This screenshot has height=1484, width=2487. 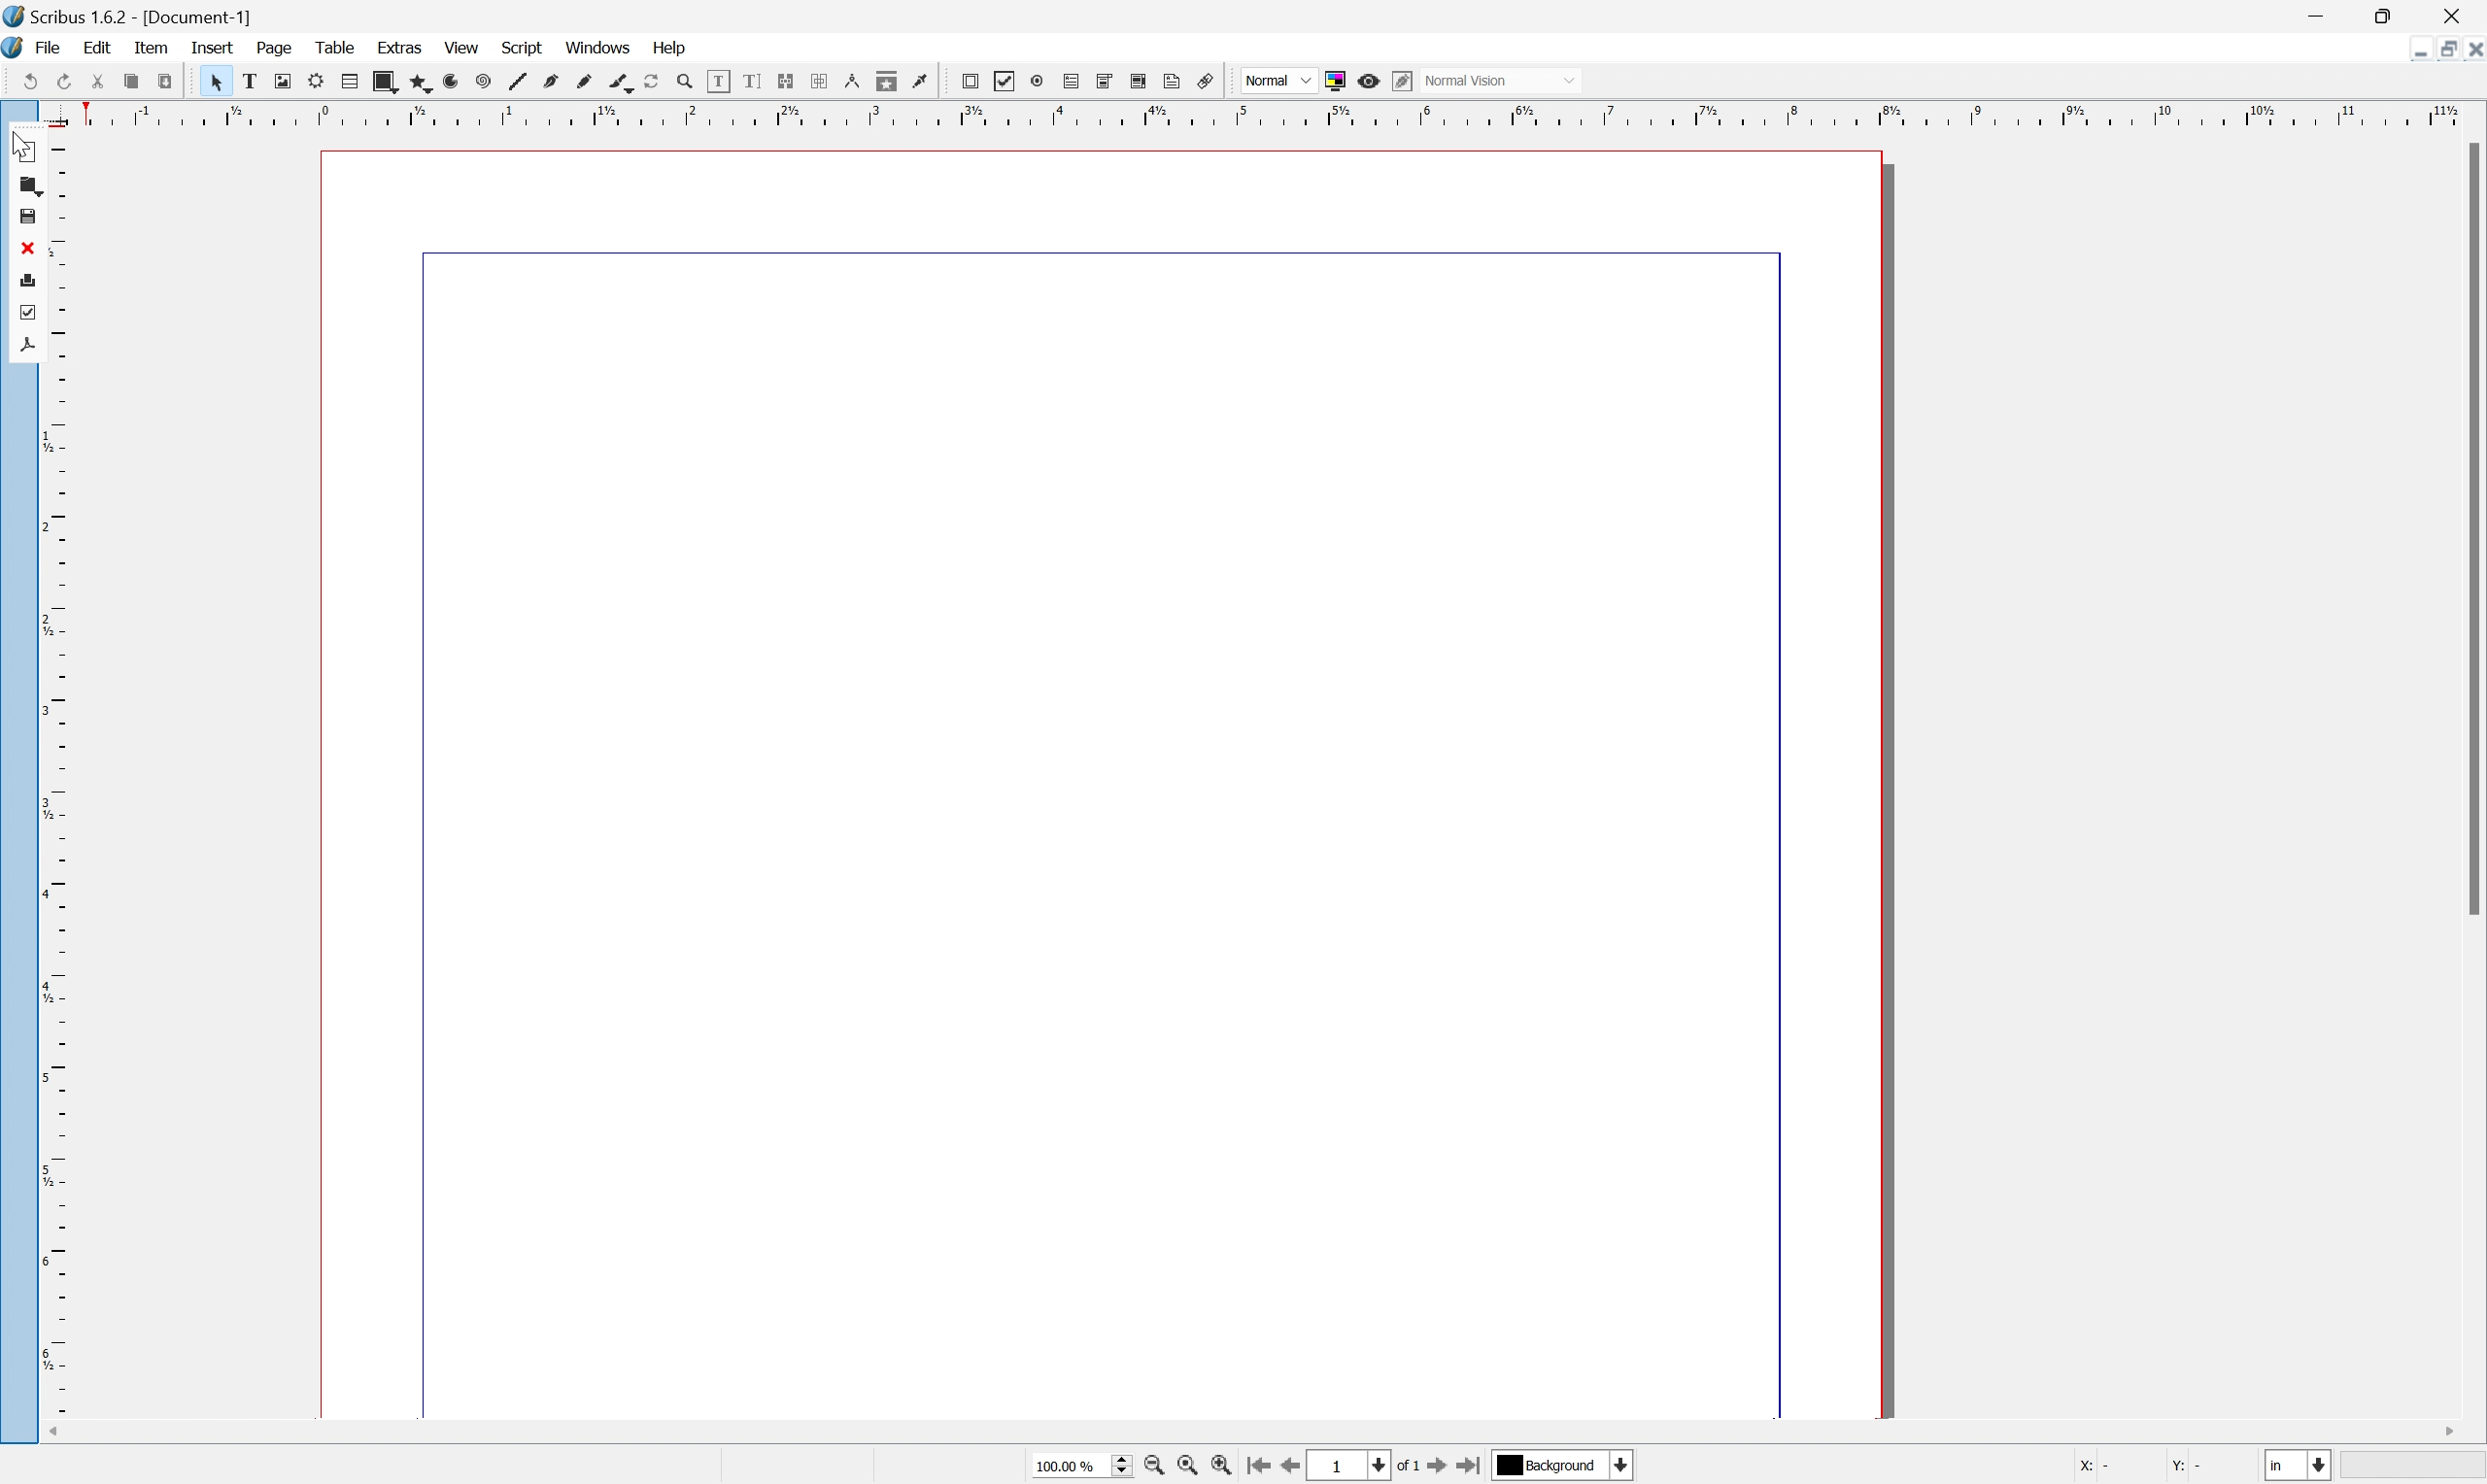 I want to click on spiral, so click(x=720, y=80).